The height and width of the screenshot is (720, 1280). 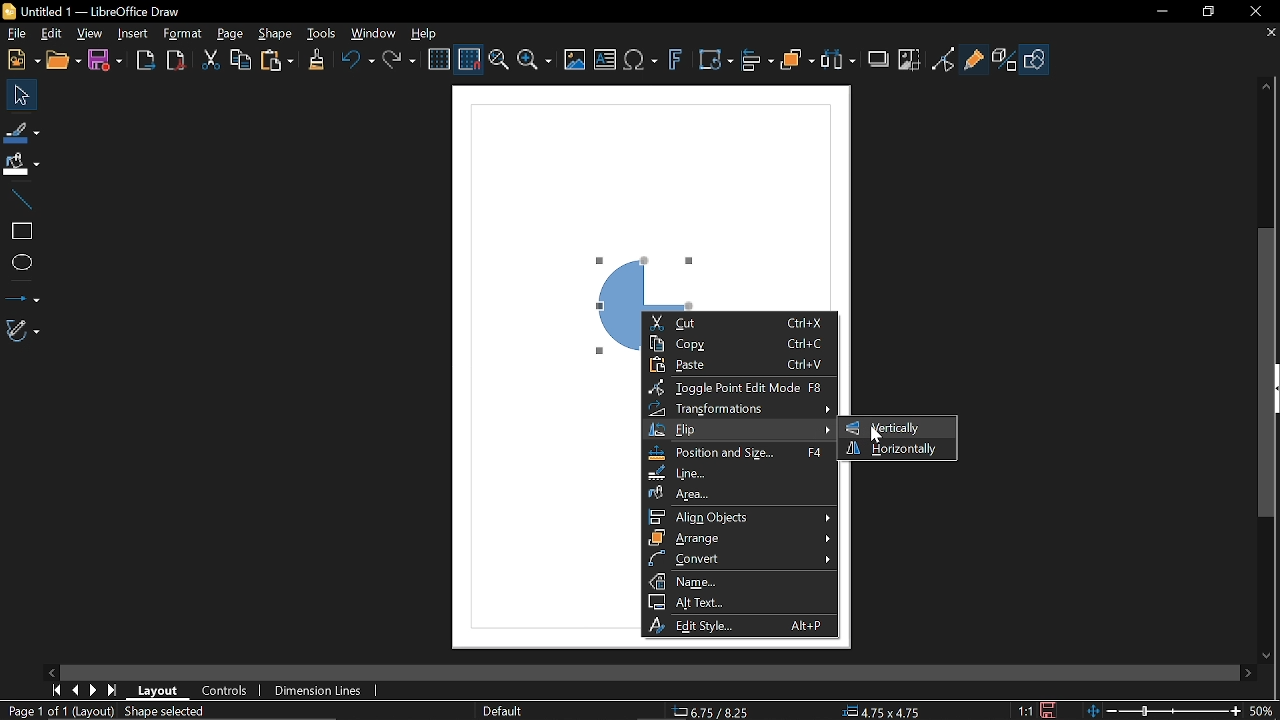 What do you see at coordinates (1161, 10) in the screenshot?
I see `Minimize` at bounding box center [1161, 10].